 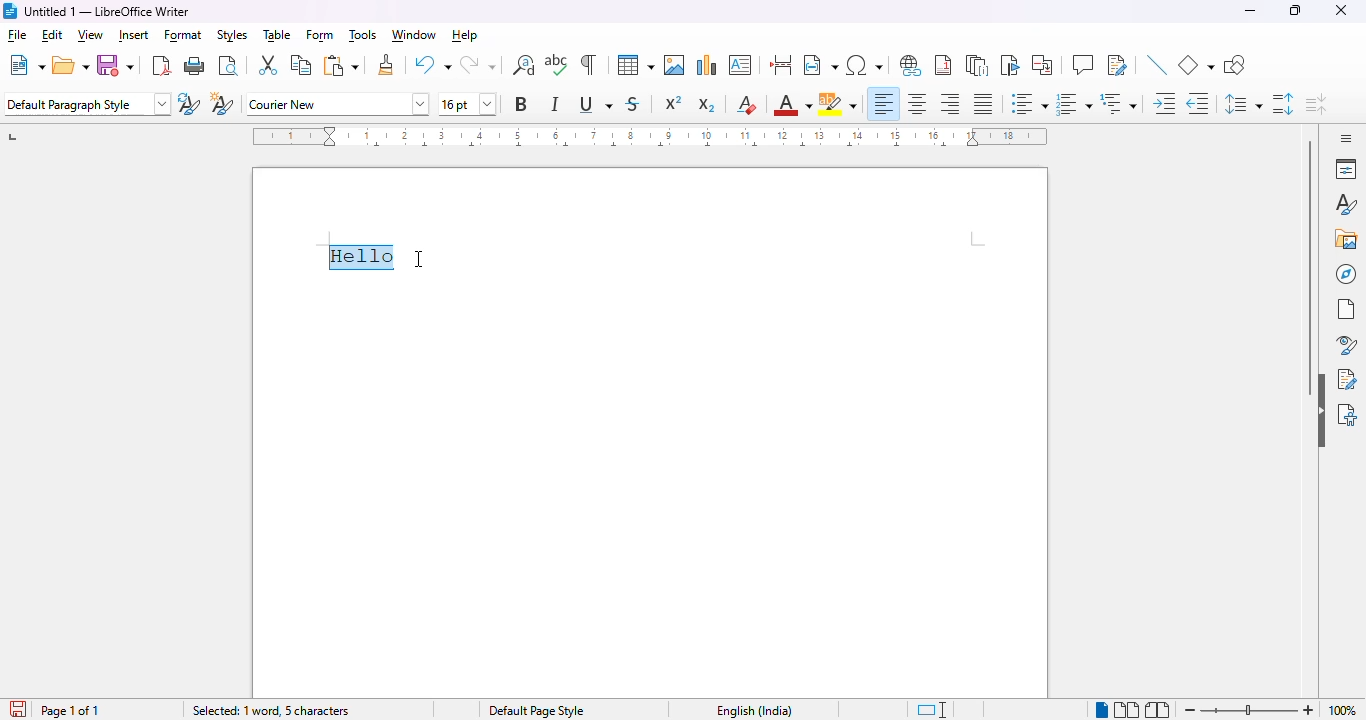 I want to click on insert cross-reference, so click(x=1042, y=64).